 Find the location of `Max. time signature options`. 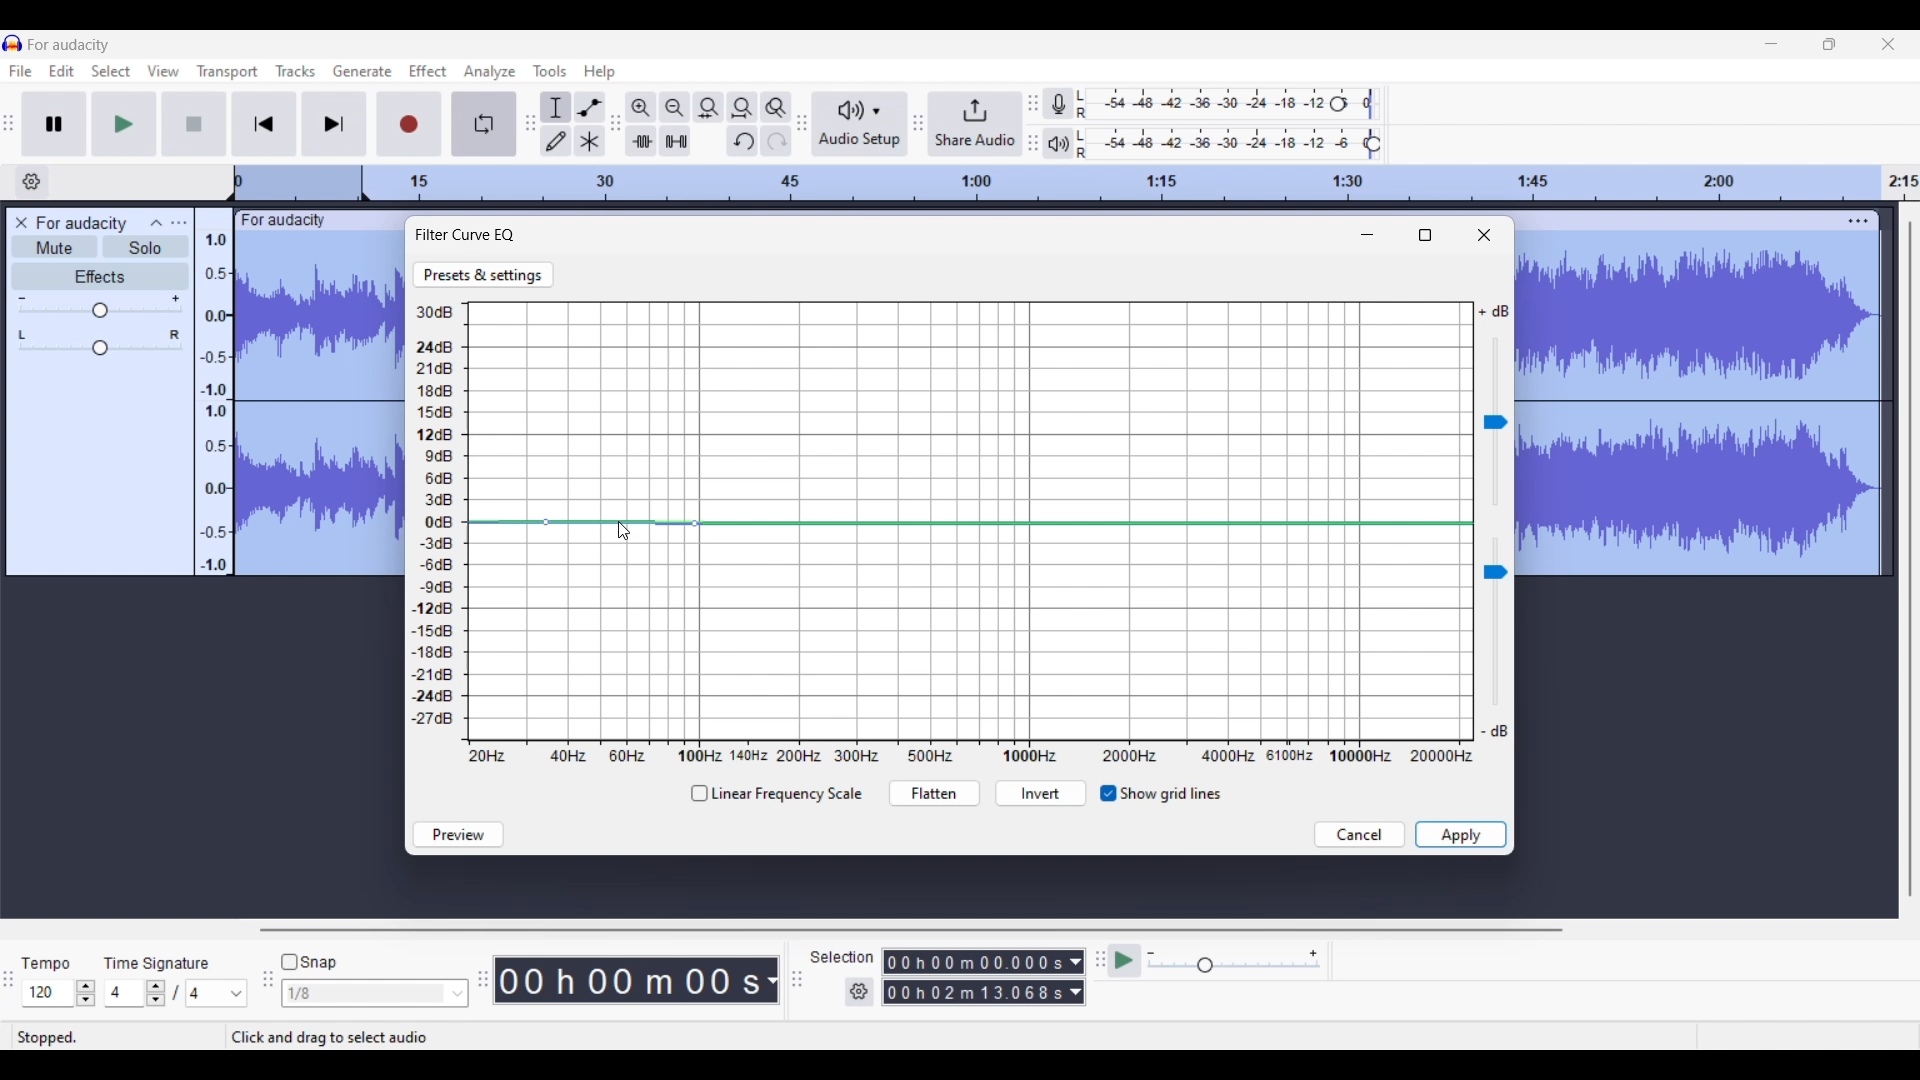

Max. time signature options is located at coordinates (217, 994).